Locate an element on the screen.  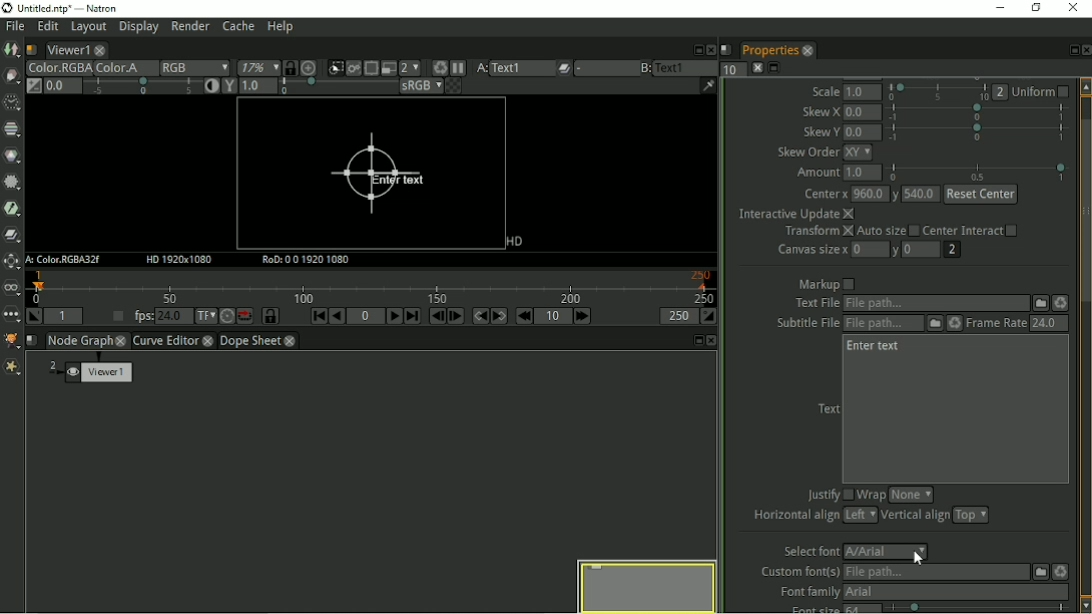
selection bar is located at coordinates (979, 171).